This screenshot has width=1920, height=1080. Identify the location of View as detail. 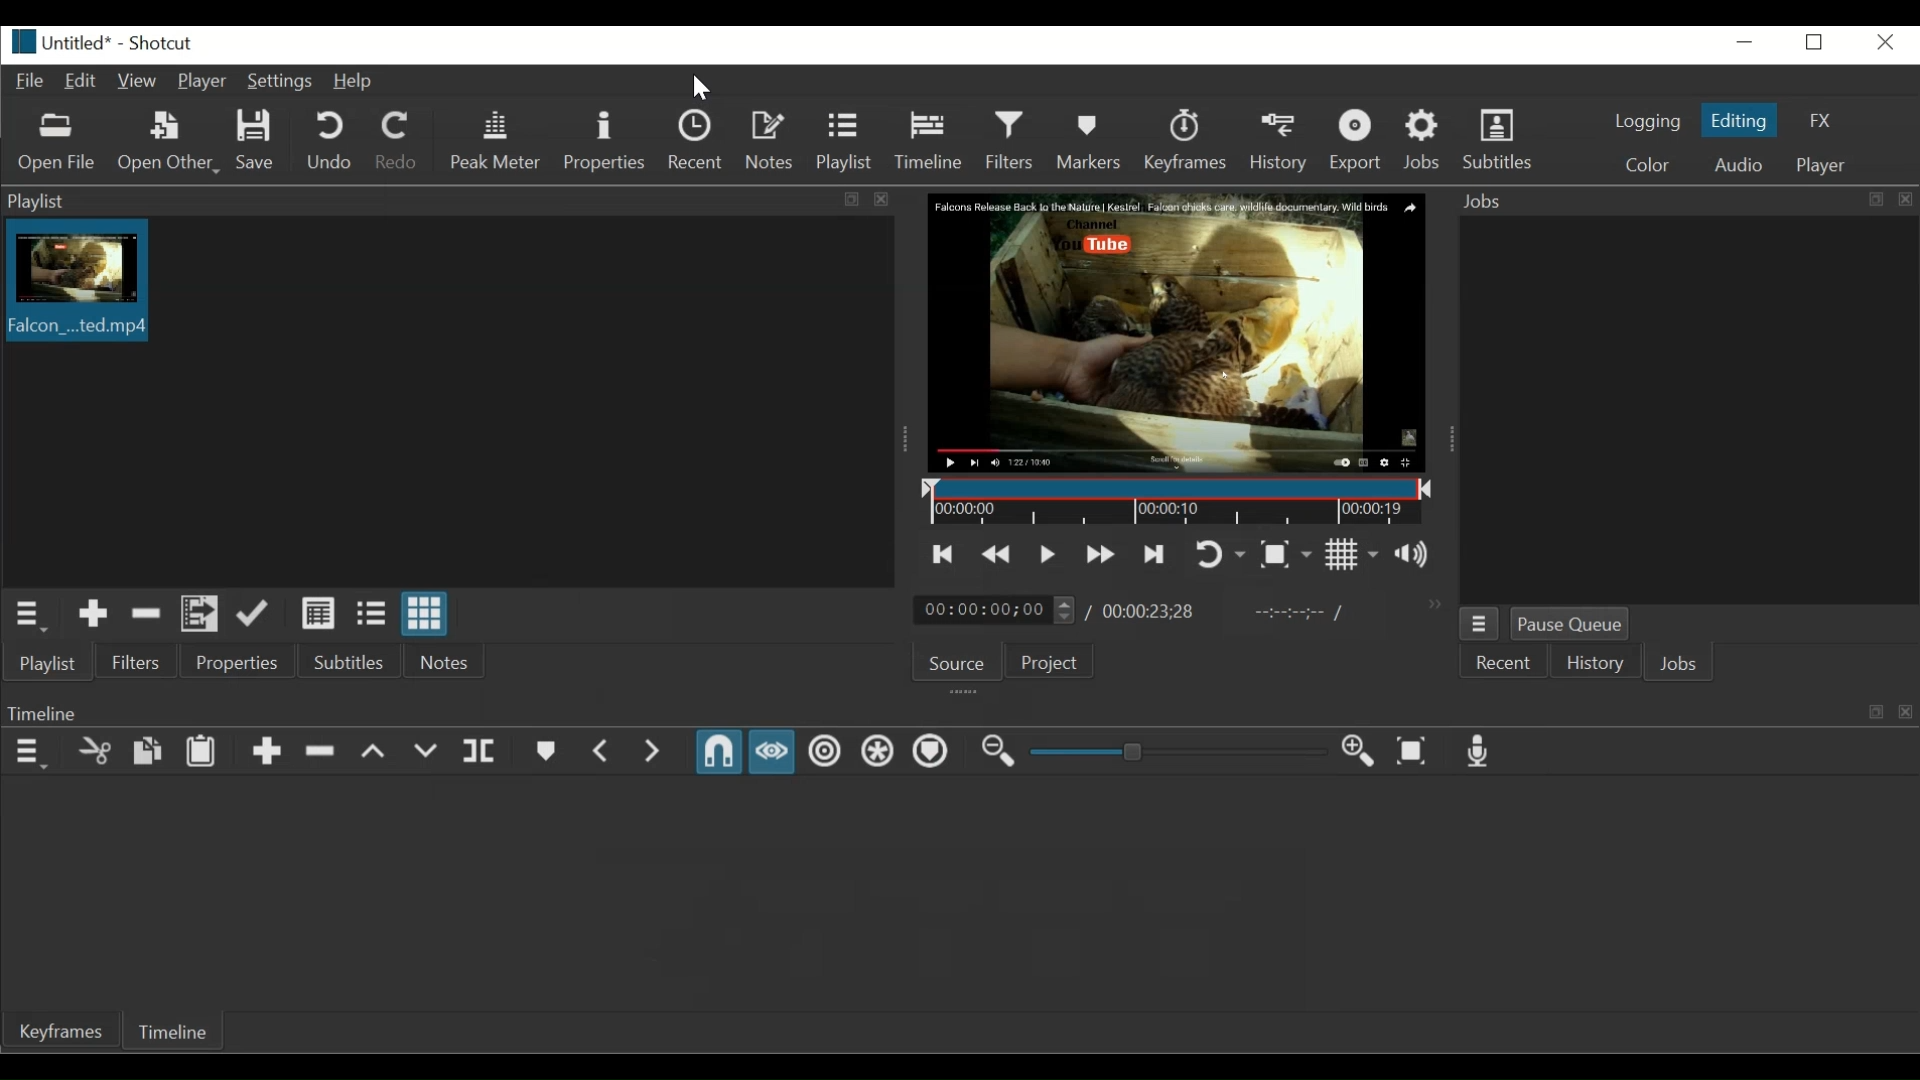
(317, 613).